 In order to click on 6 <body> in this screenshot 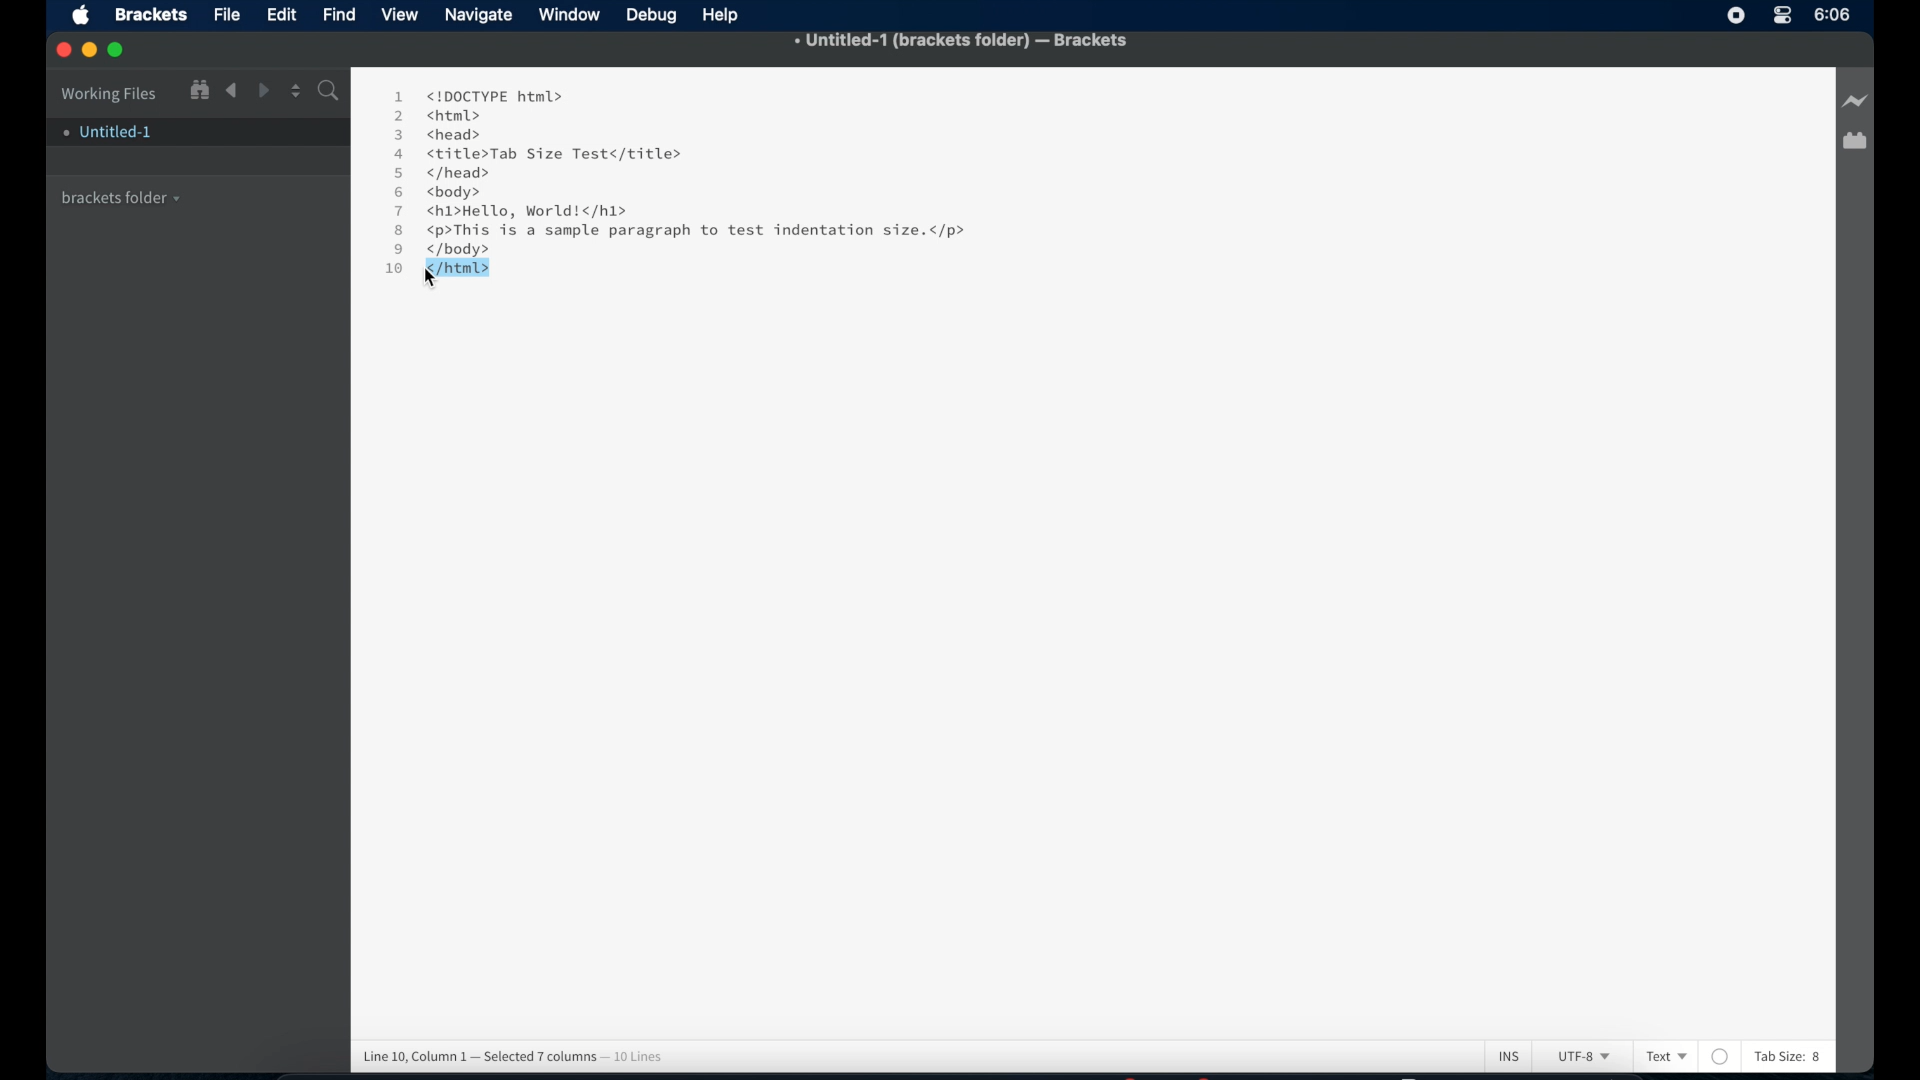, I will do `click(445, 193)`.